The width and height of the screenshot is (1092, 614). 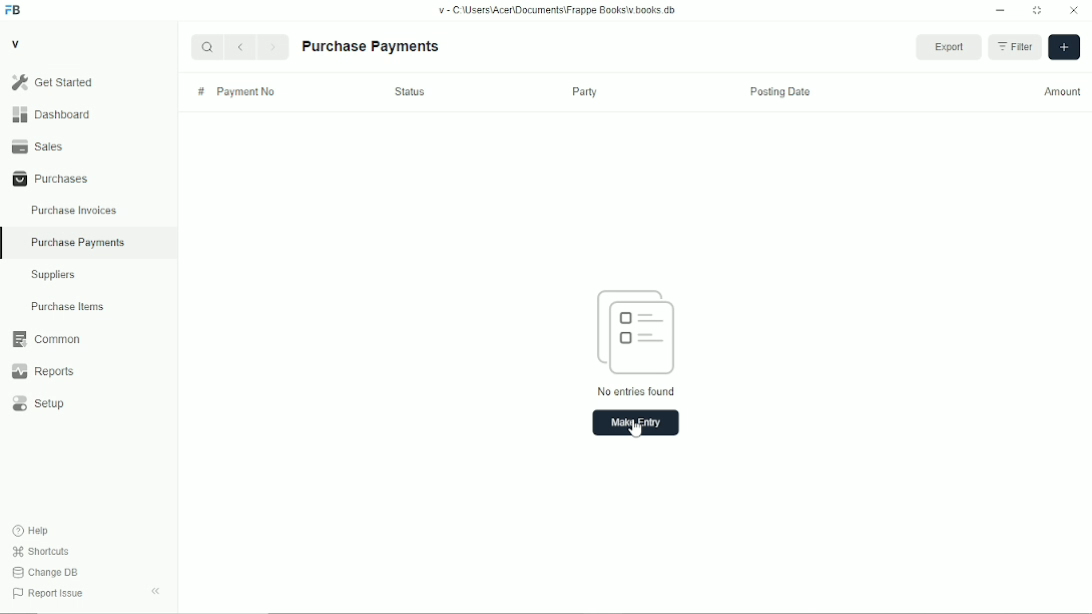 What do you see at coordinates (16, 43) in the screenshot?
I see `V` at bounding box center [16, 43].